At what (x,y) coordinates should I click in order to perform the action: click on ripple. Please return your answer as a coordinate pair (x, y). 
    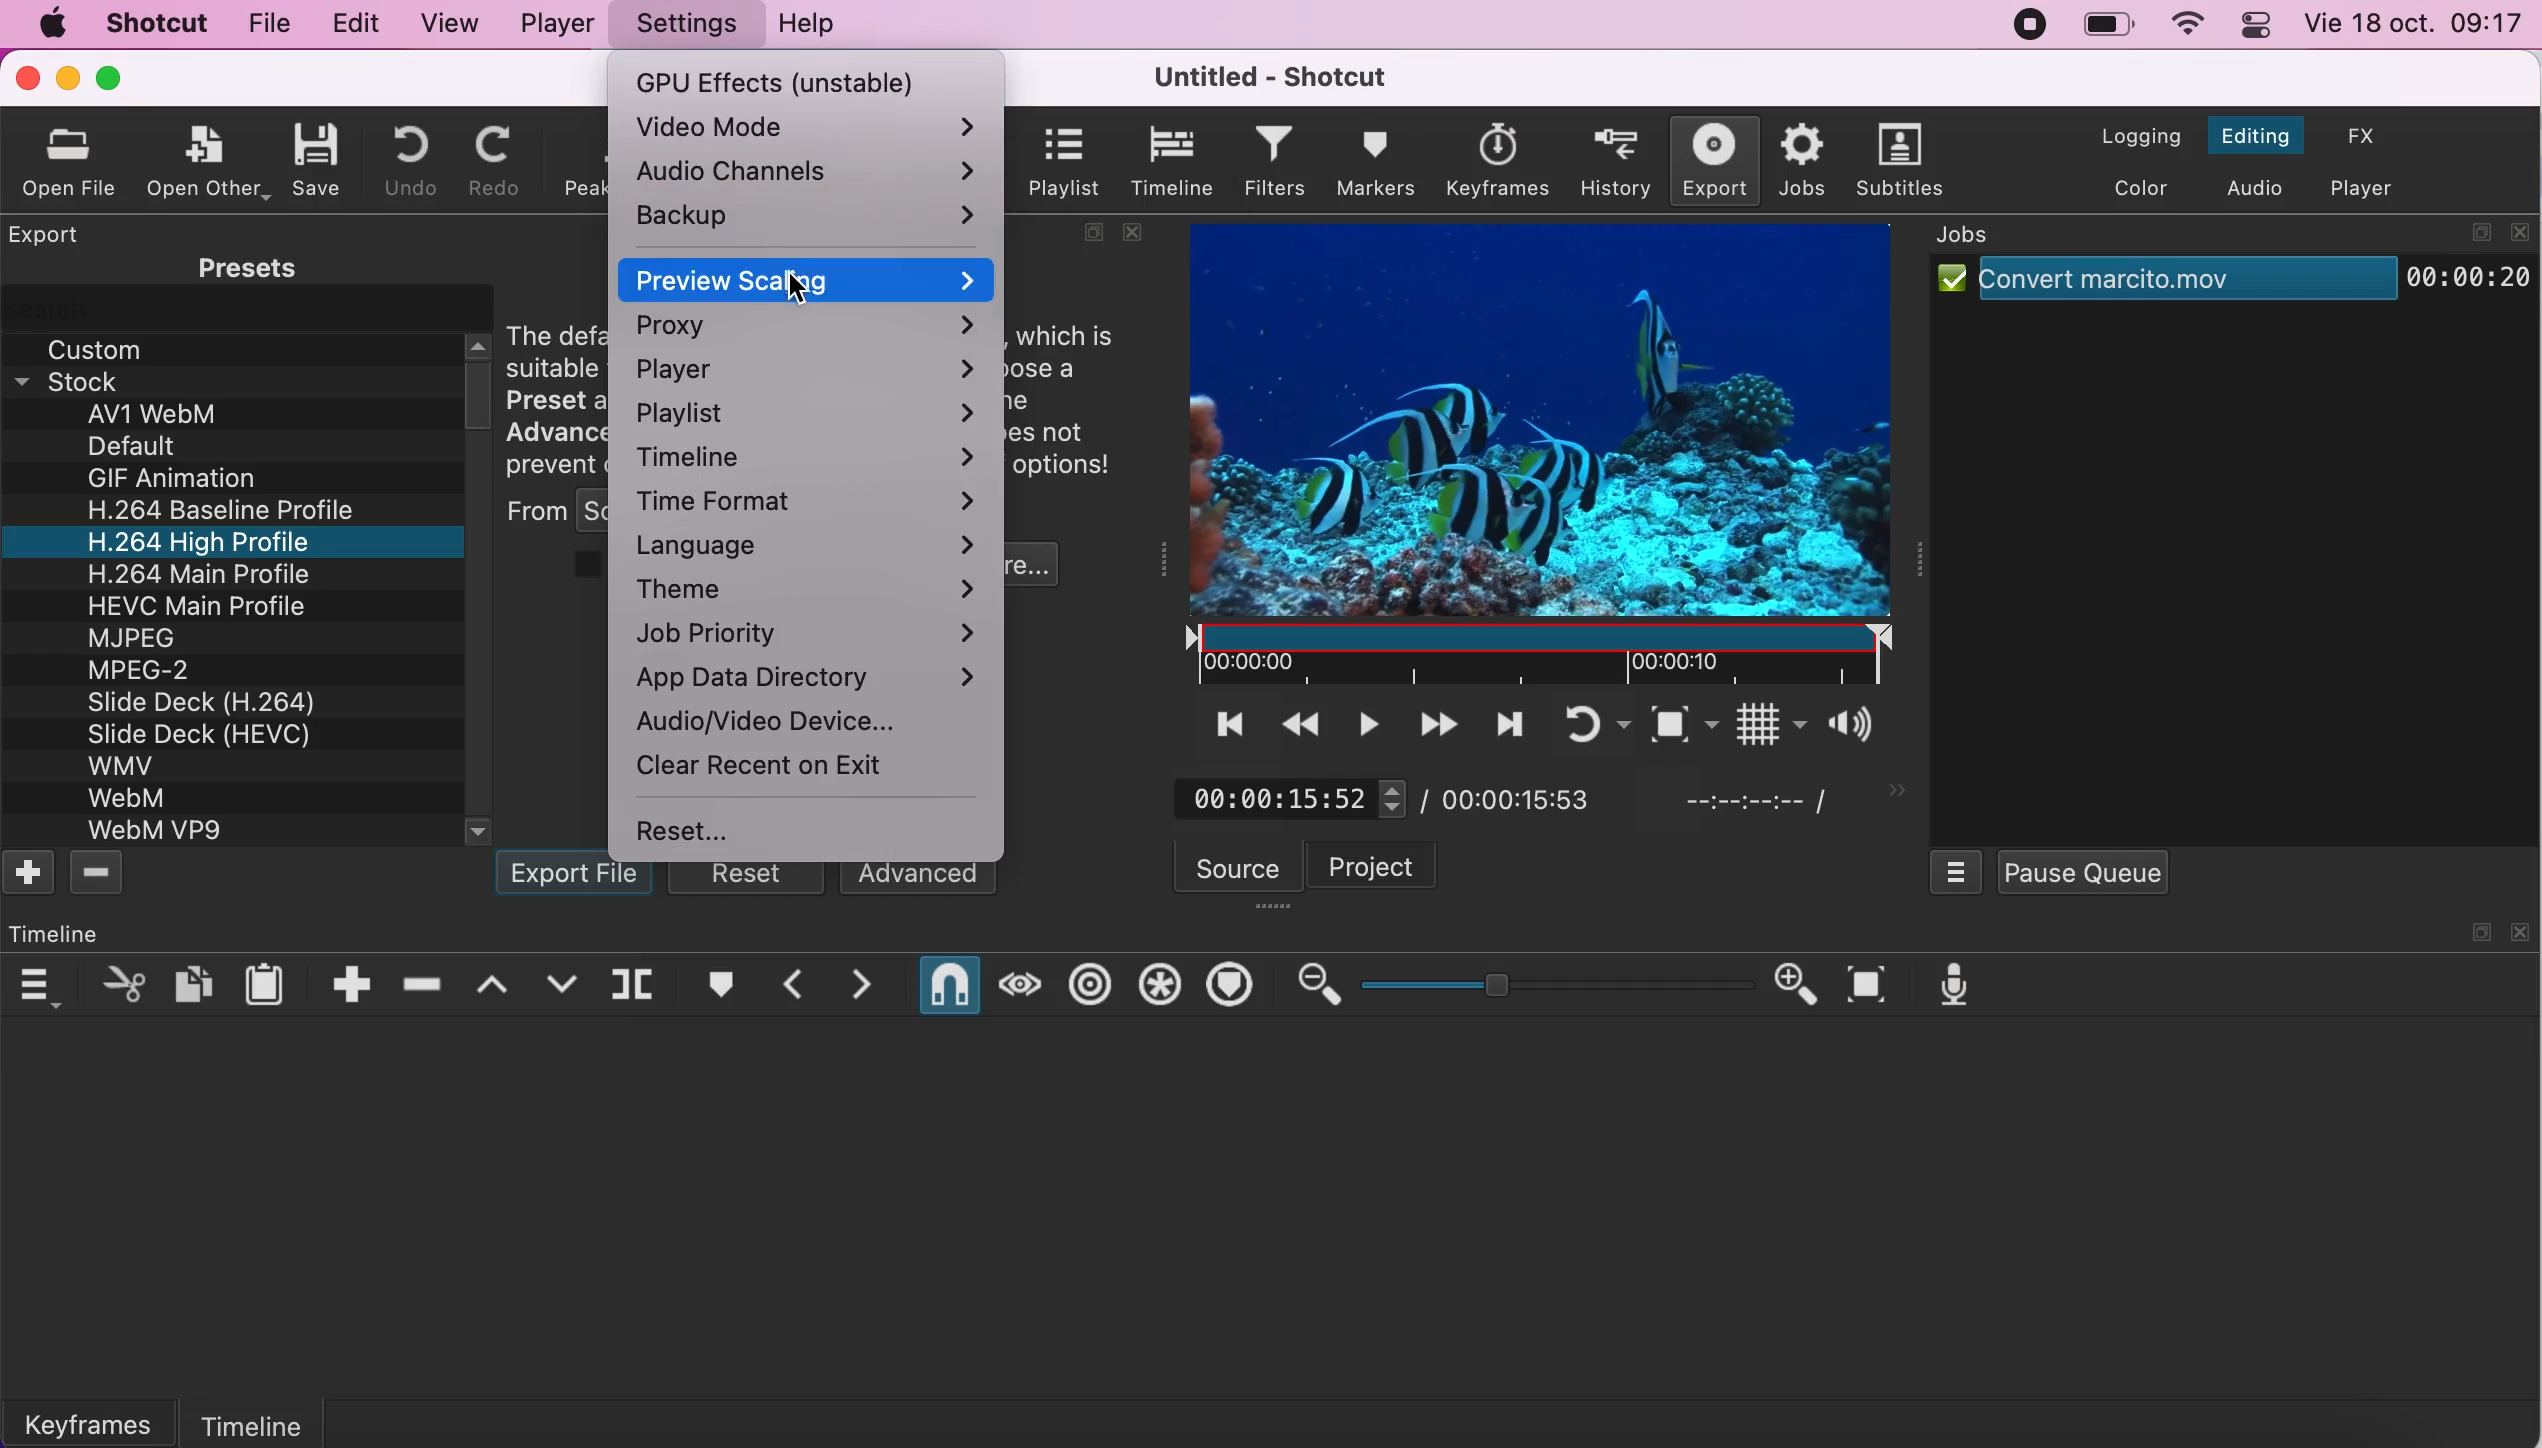
    Looking at the image, I should click on (1091, 985).